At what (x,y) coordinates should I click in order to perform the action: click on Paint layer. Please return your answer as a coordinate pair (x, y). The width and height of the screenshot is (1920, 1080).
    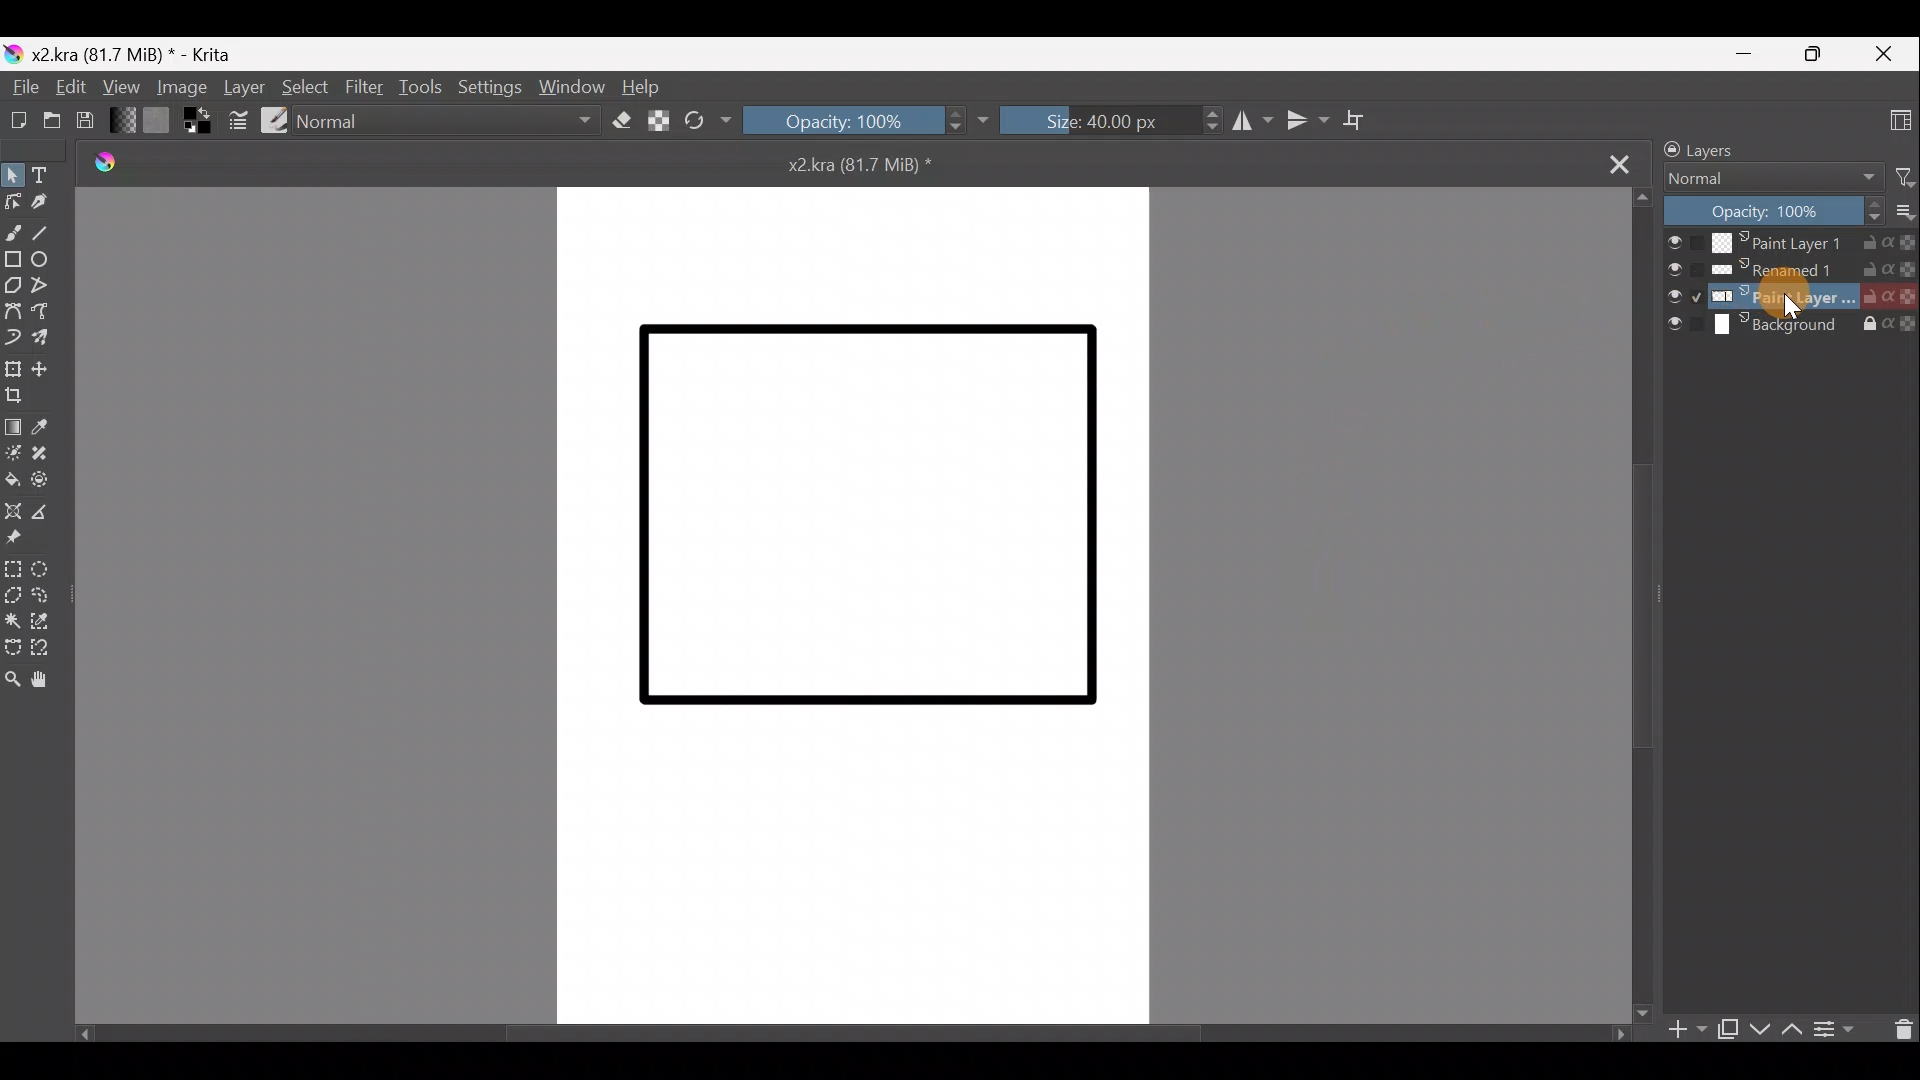
    Looking at the image, I should click on (1792, 296).